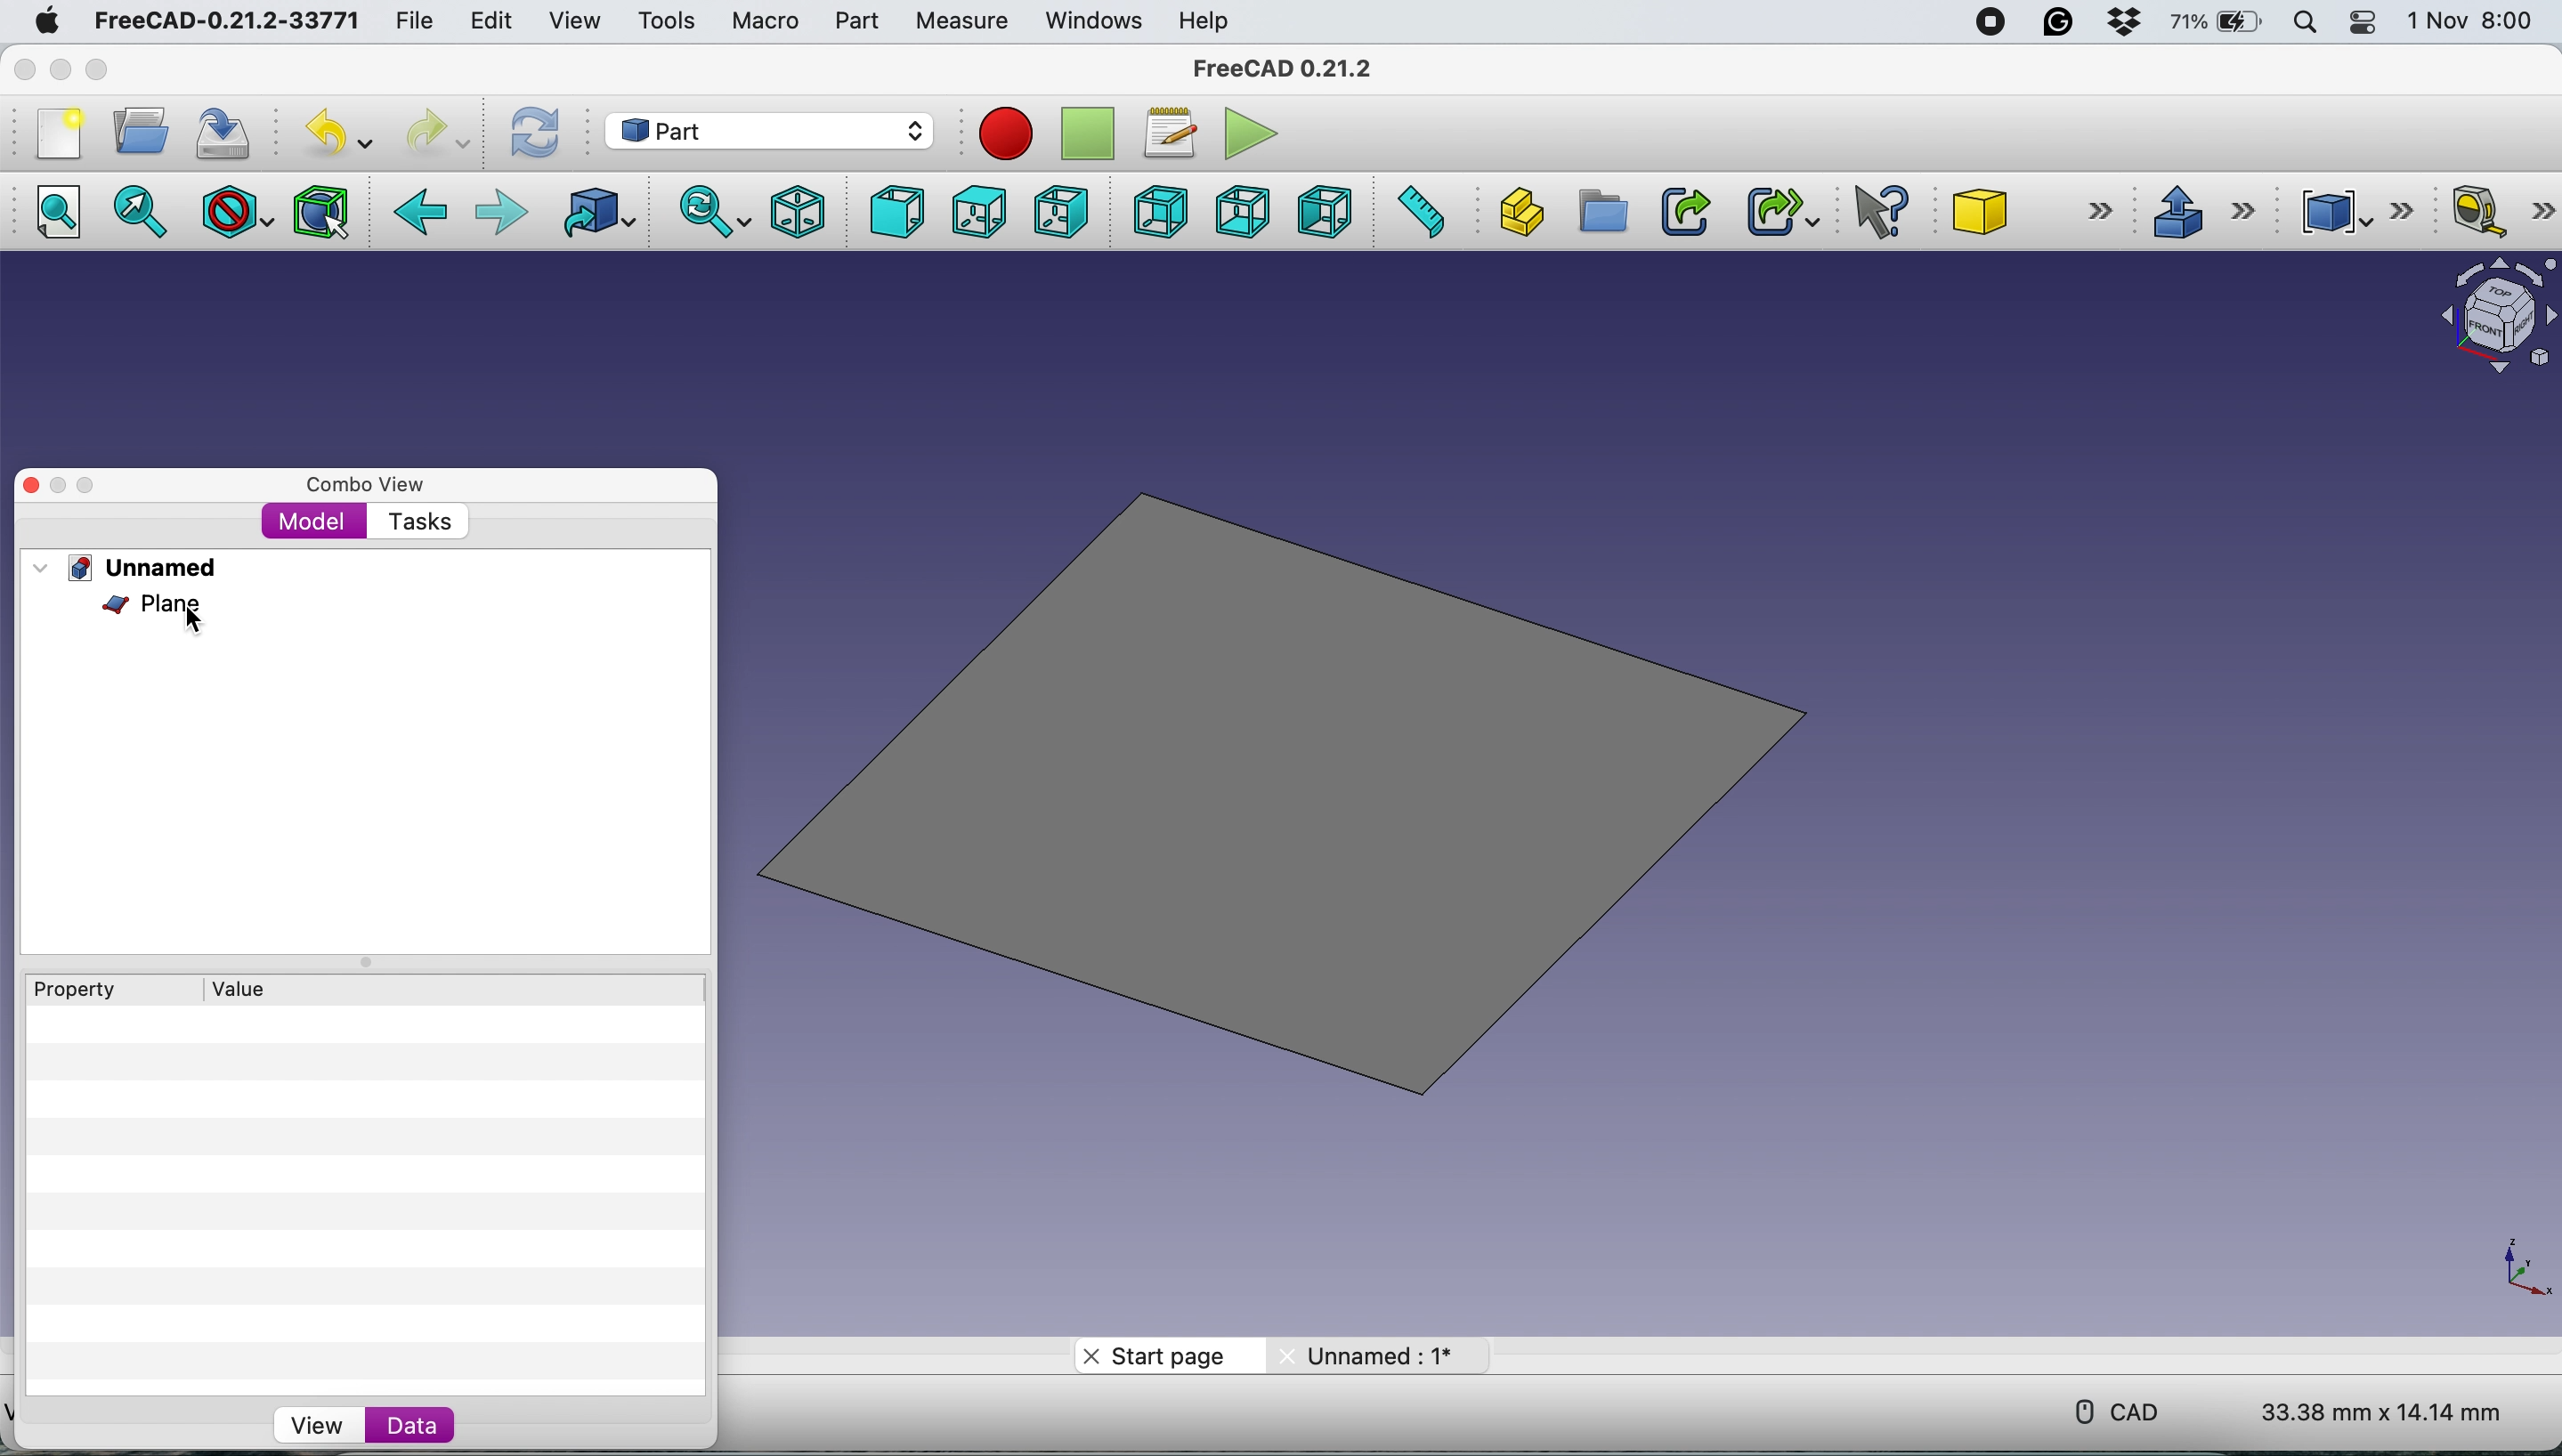 This screenshot has height=1456, width=2562. What do you see at coordinates (2513, 1271) in the screenshot?
I see `xy coordinate` at bounding box center [2513, 1271].